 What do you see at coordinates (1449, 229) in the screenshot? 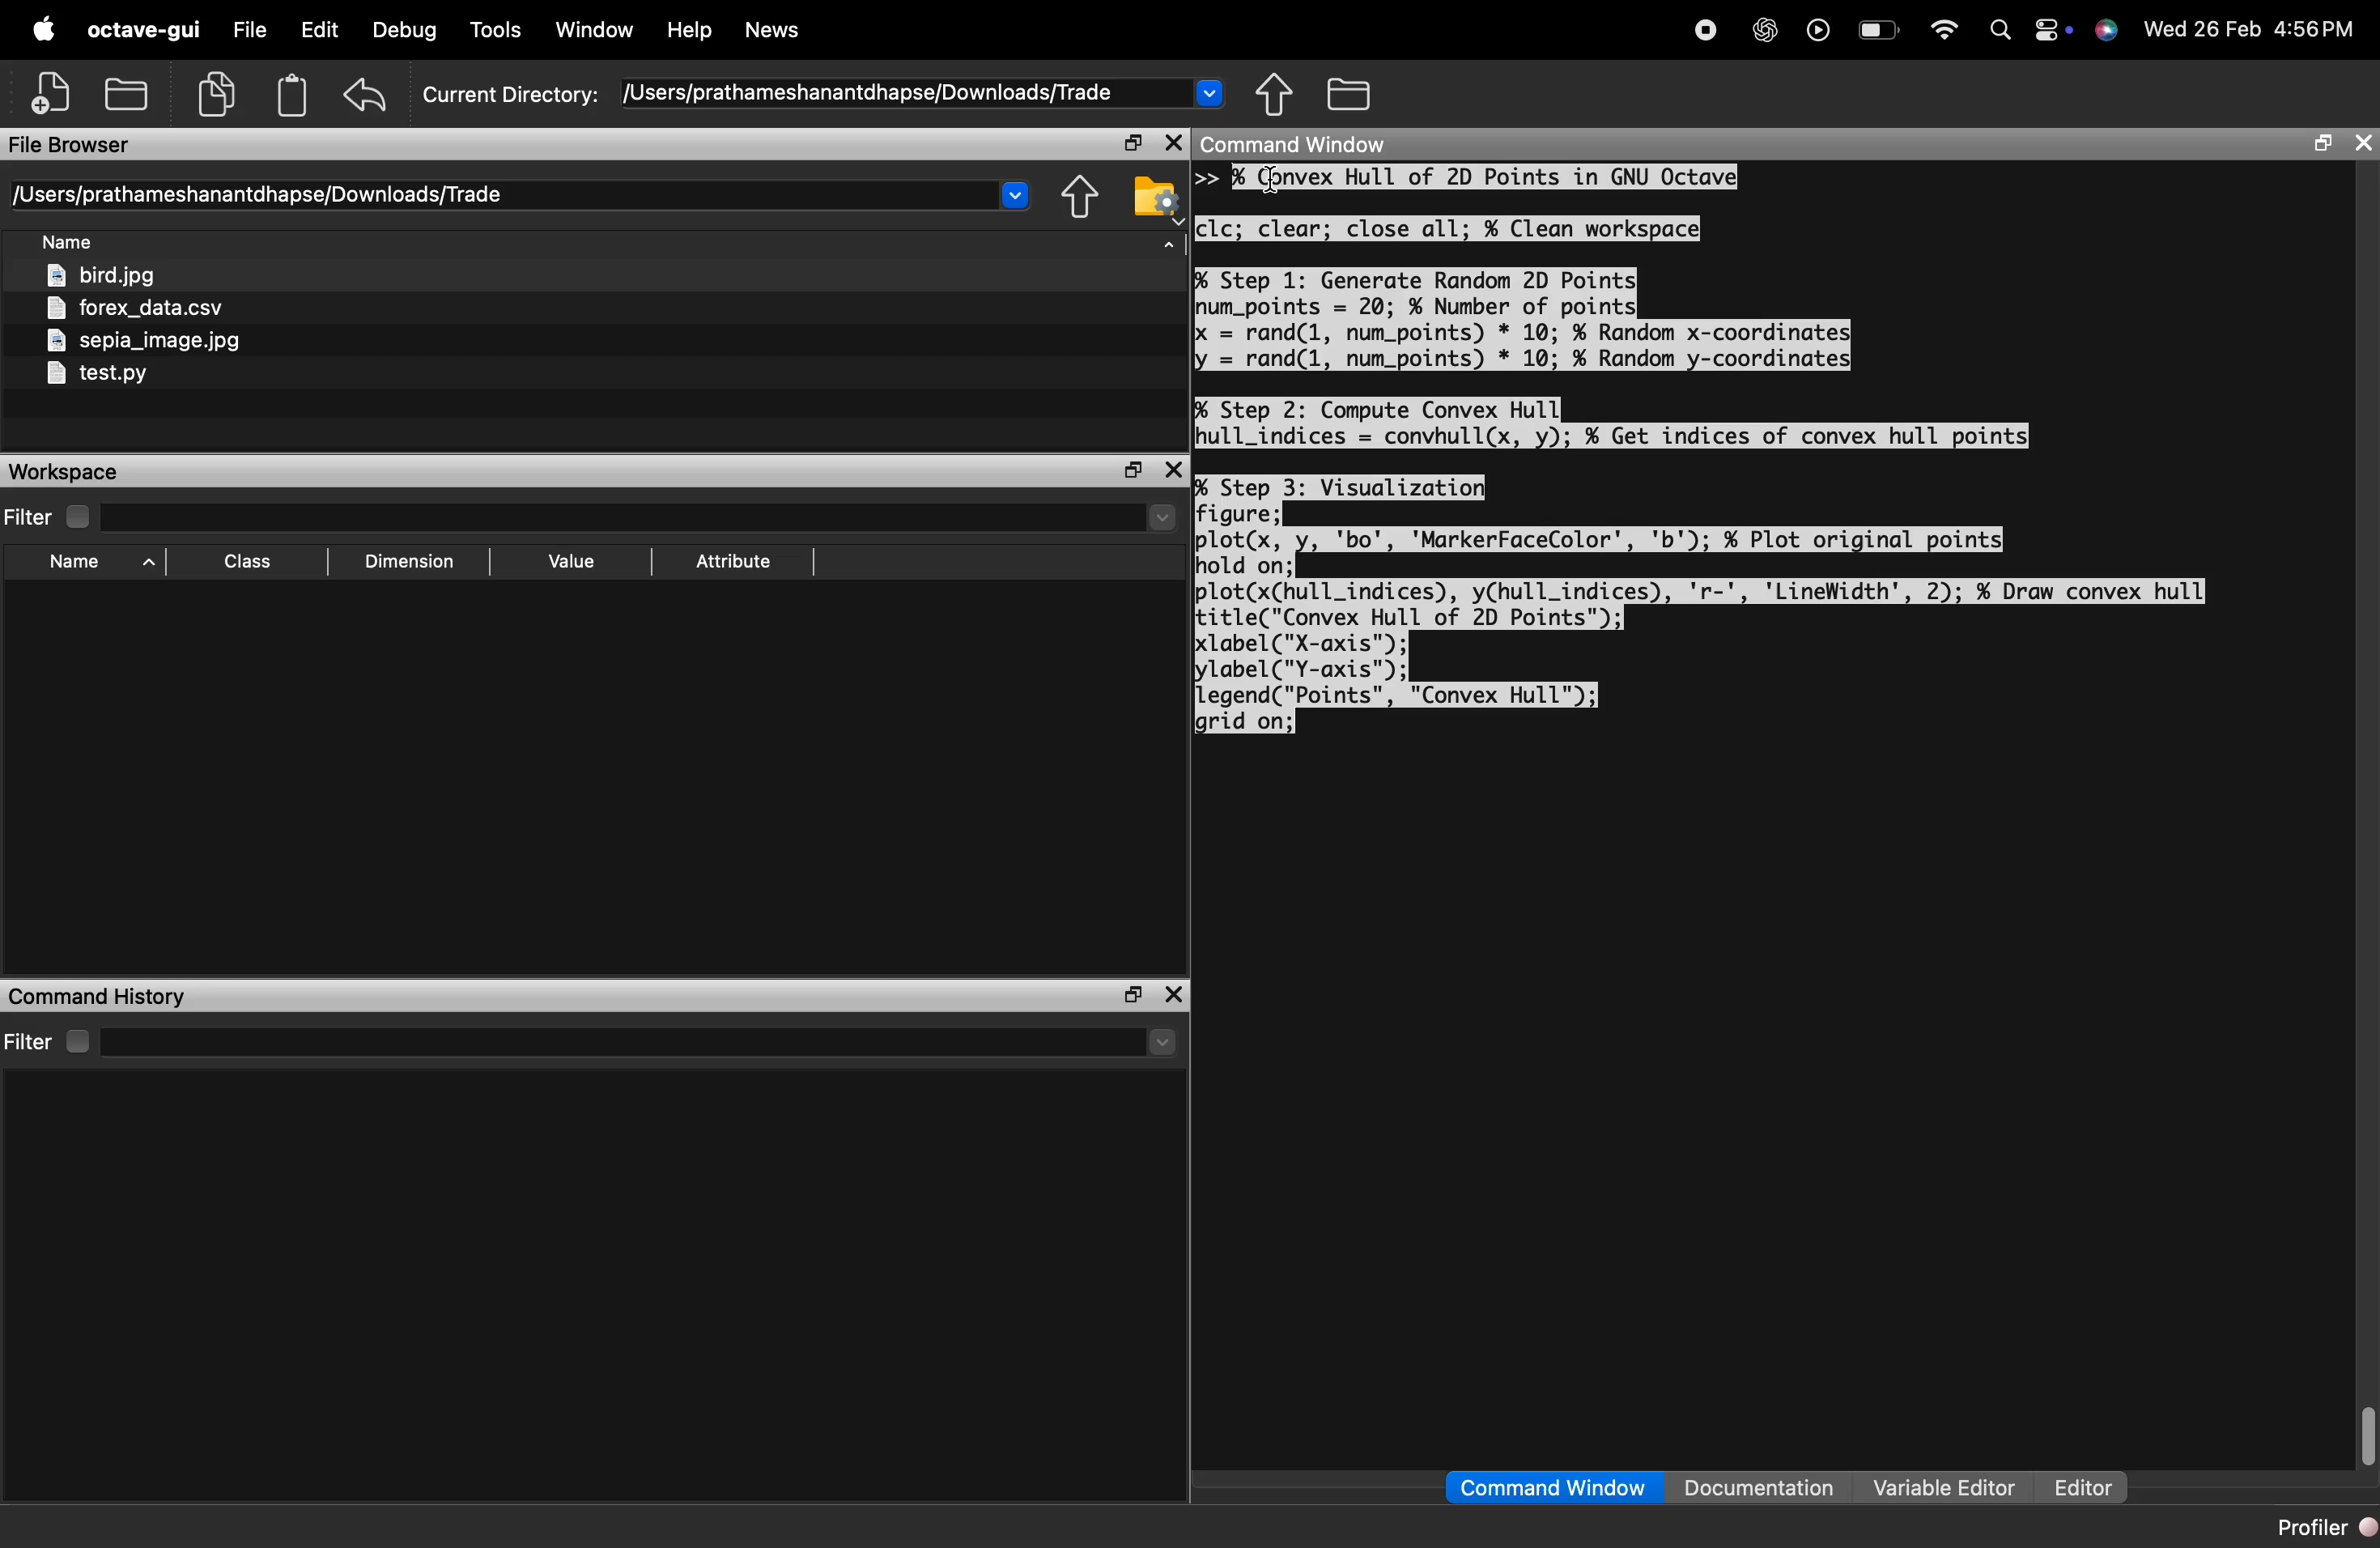
I see `clc; clear; close all; % Clean workspace` at bounding box center [1449, 229].